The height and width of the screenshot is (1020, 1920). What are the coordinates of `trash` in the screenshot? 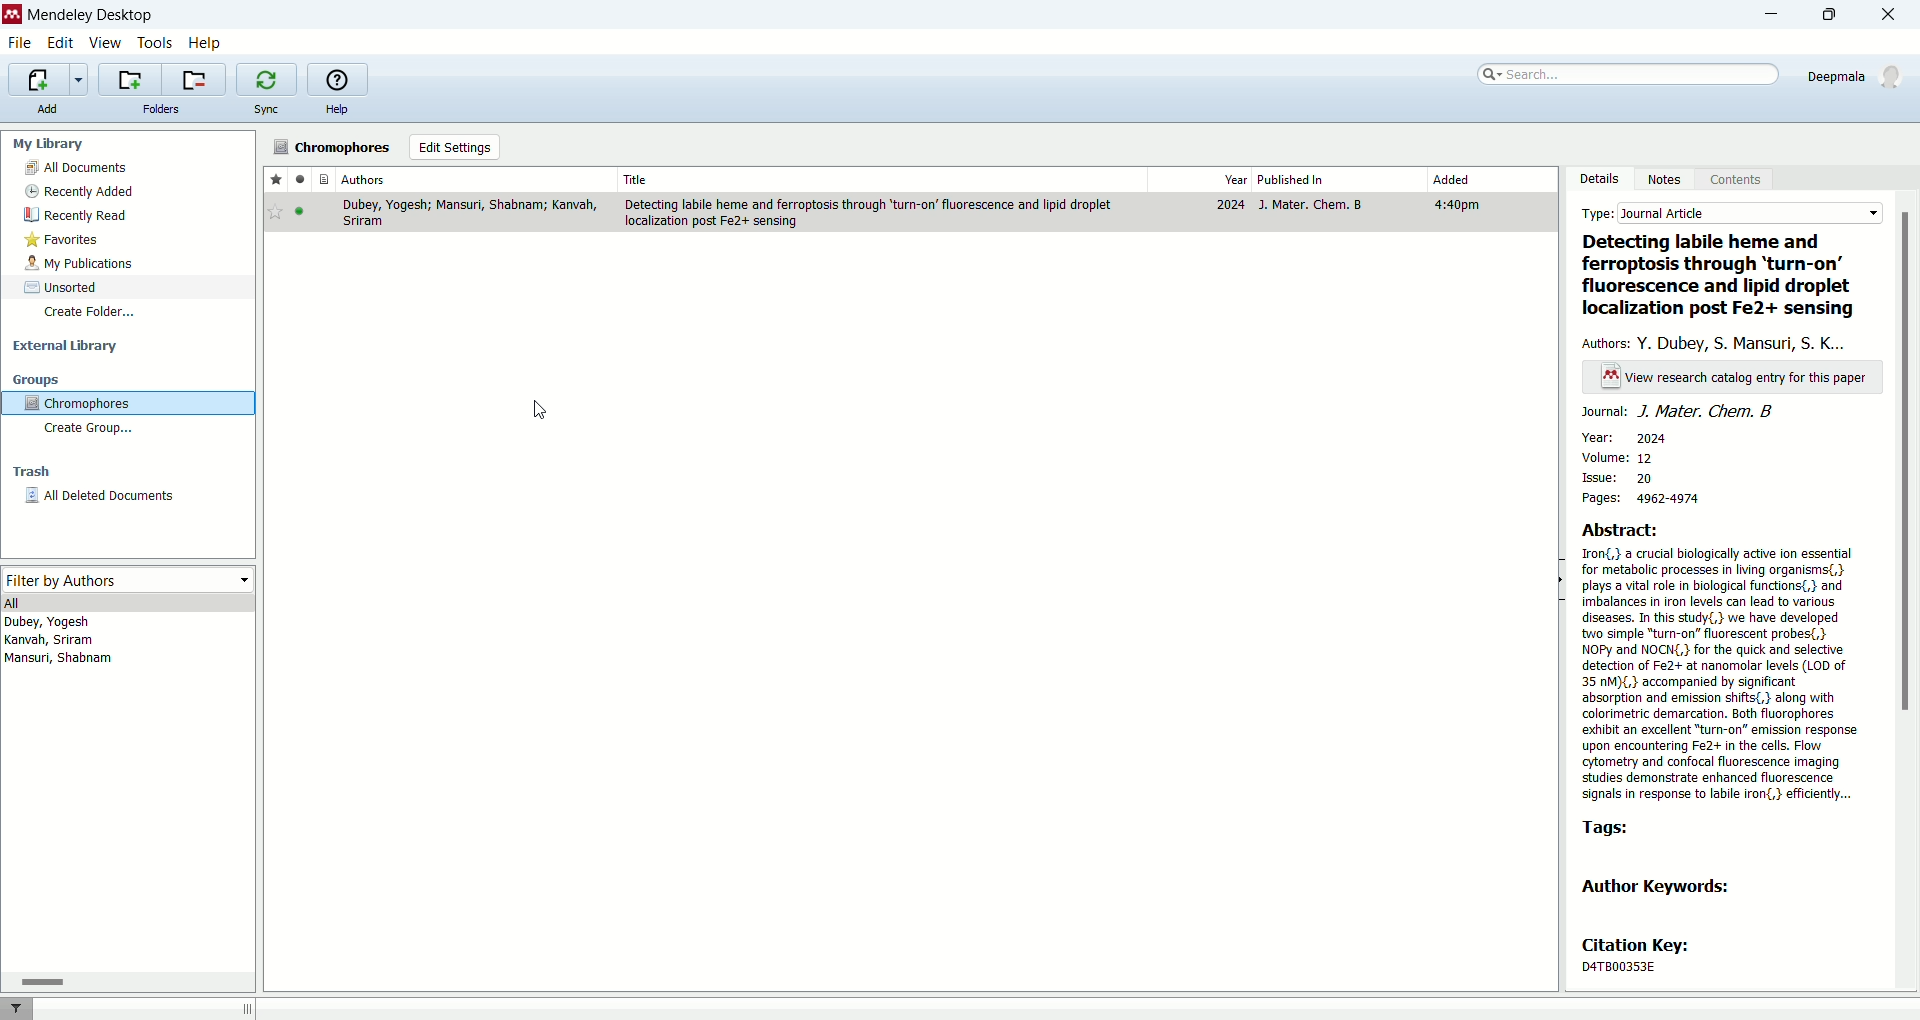 It's located at (29, 473).